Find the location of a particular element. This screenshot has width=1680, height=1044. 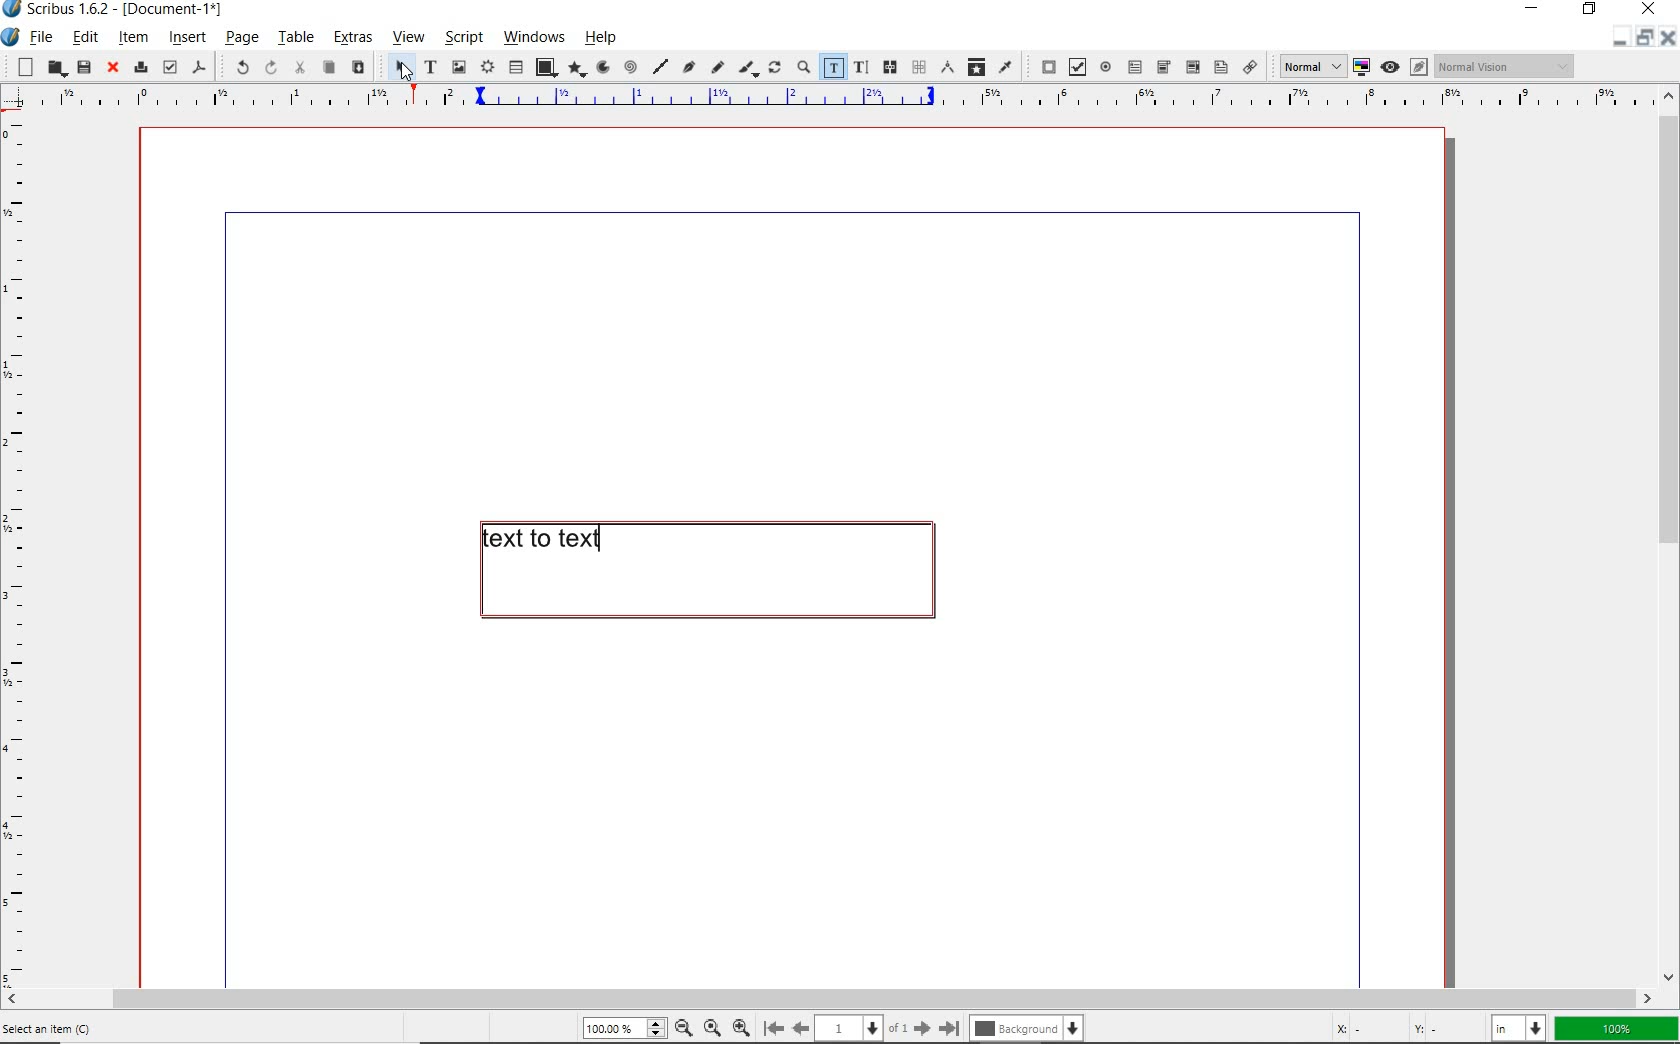

toggle color is located at coordinates (1362, 68).